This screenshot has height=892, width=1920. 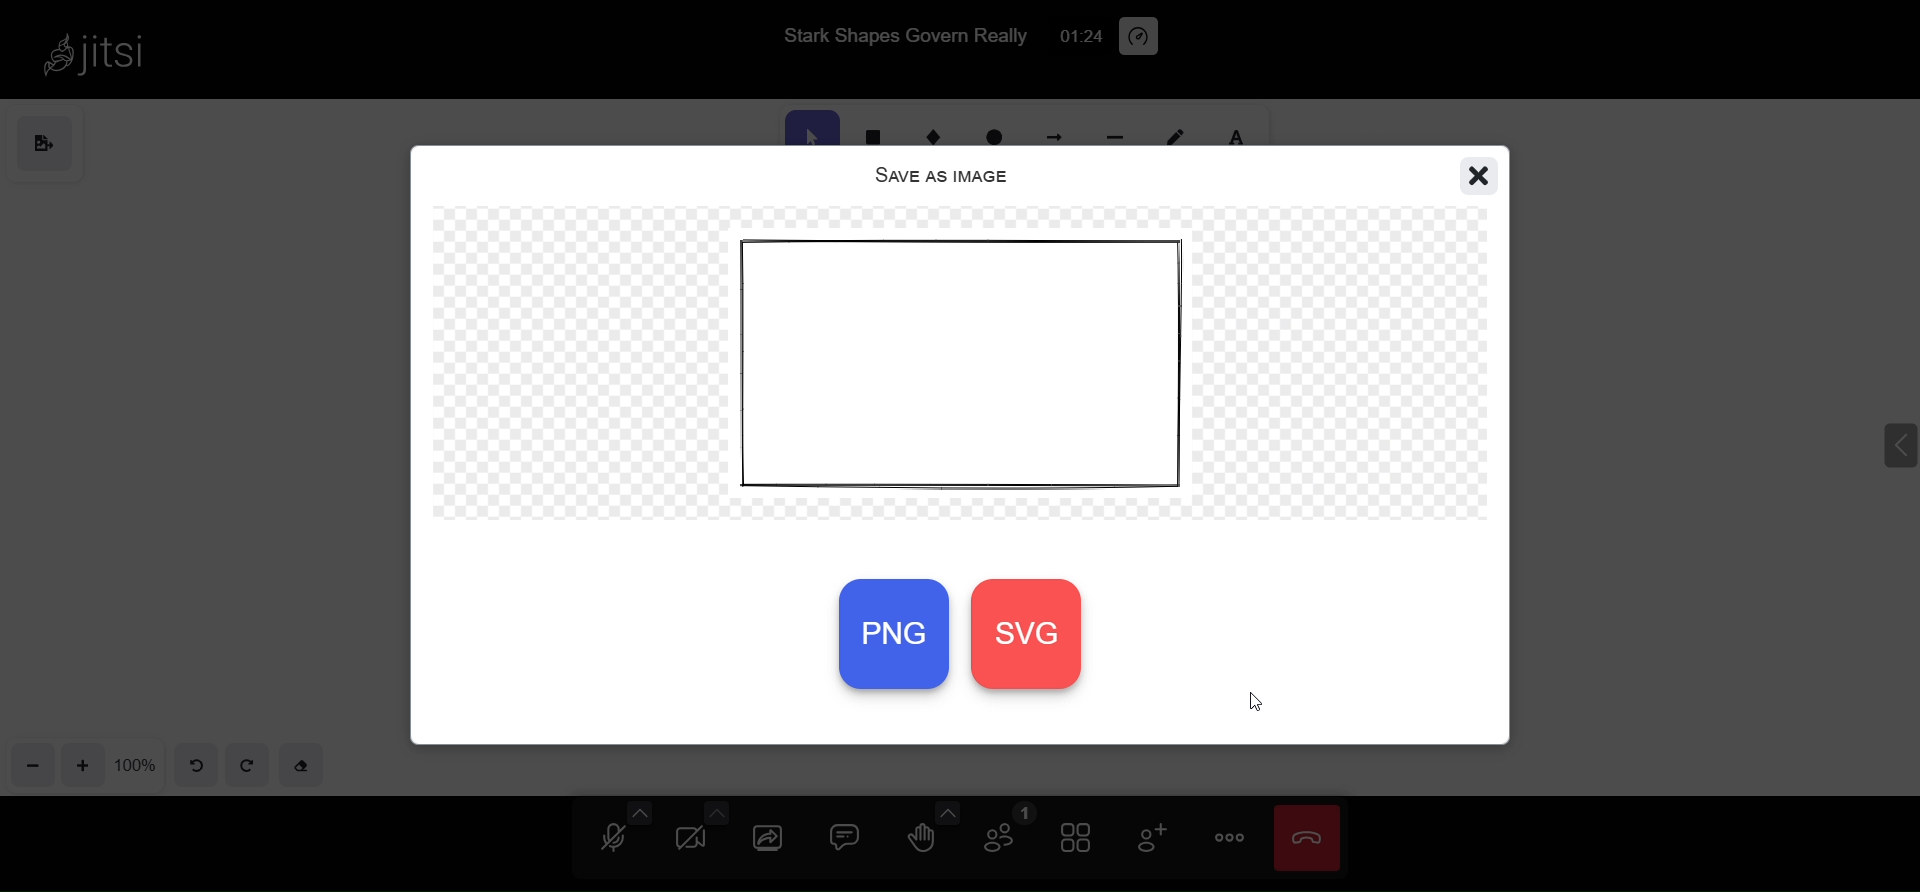 What do you see at coordinates (617, 840) in the screenshot?
I see `microphone` at bounding box center [617, 840].